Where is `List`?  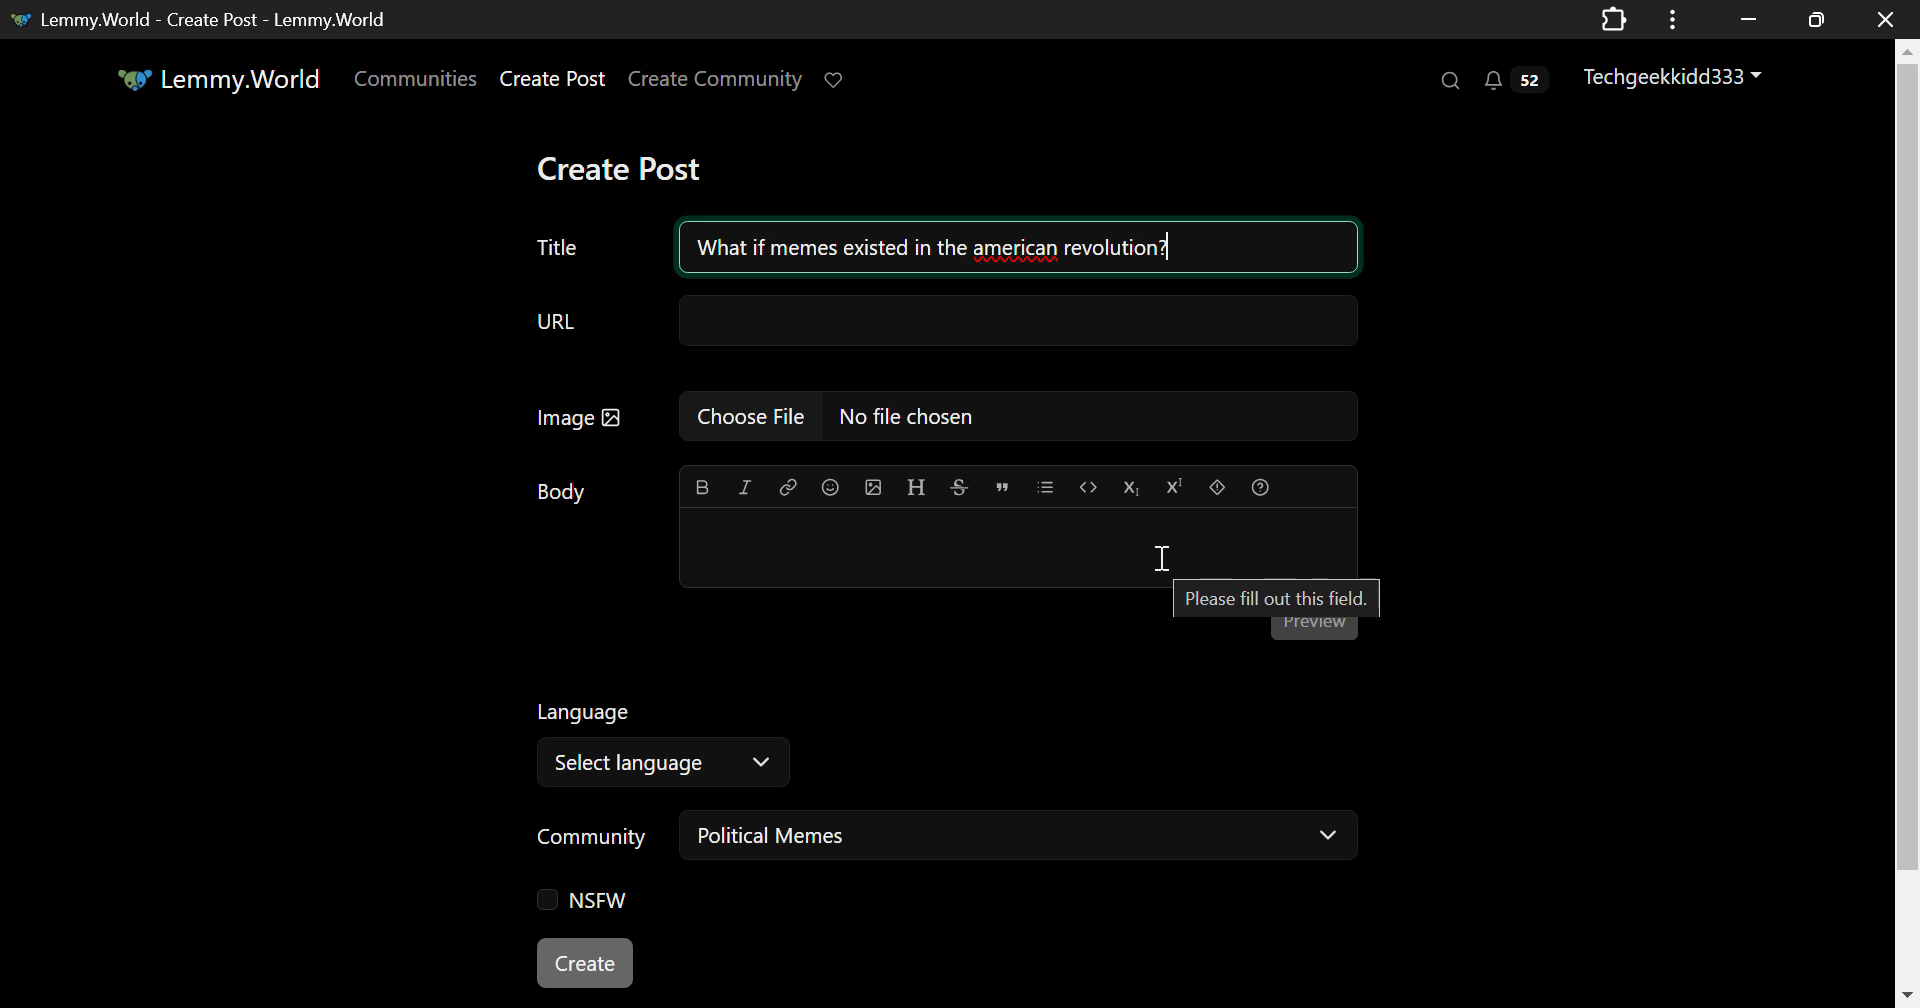 List is located at coordinates (1046, 486).